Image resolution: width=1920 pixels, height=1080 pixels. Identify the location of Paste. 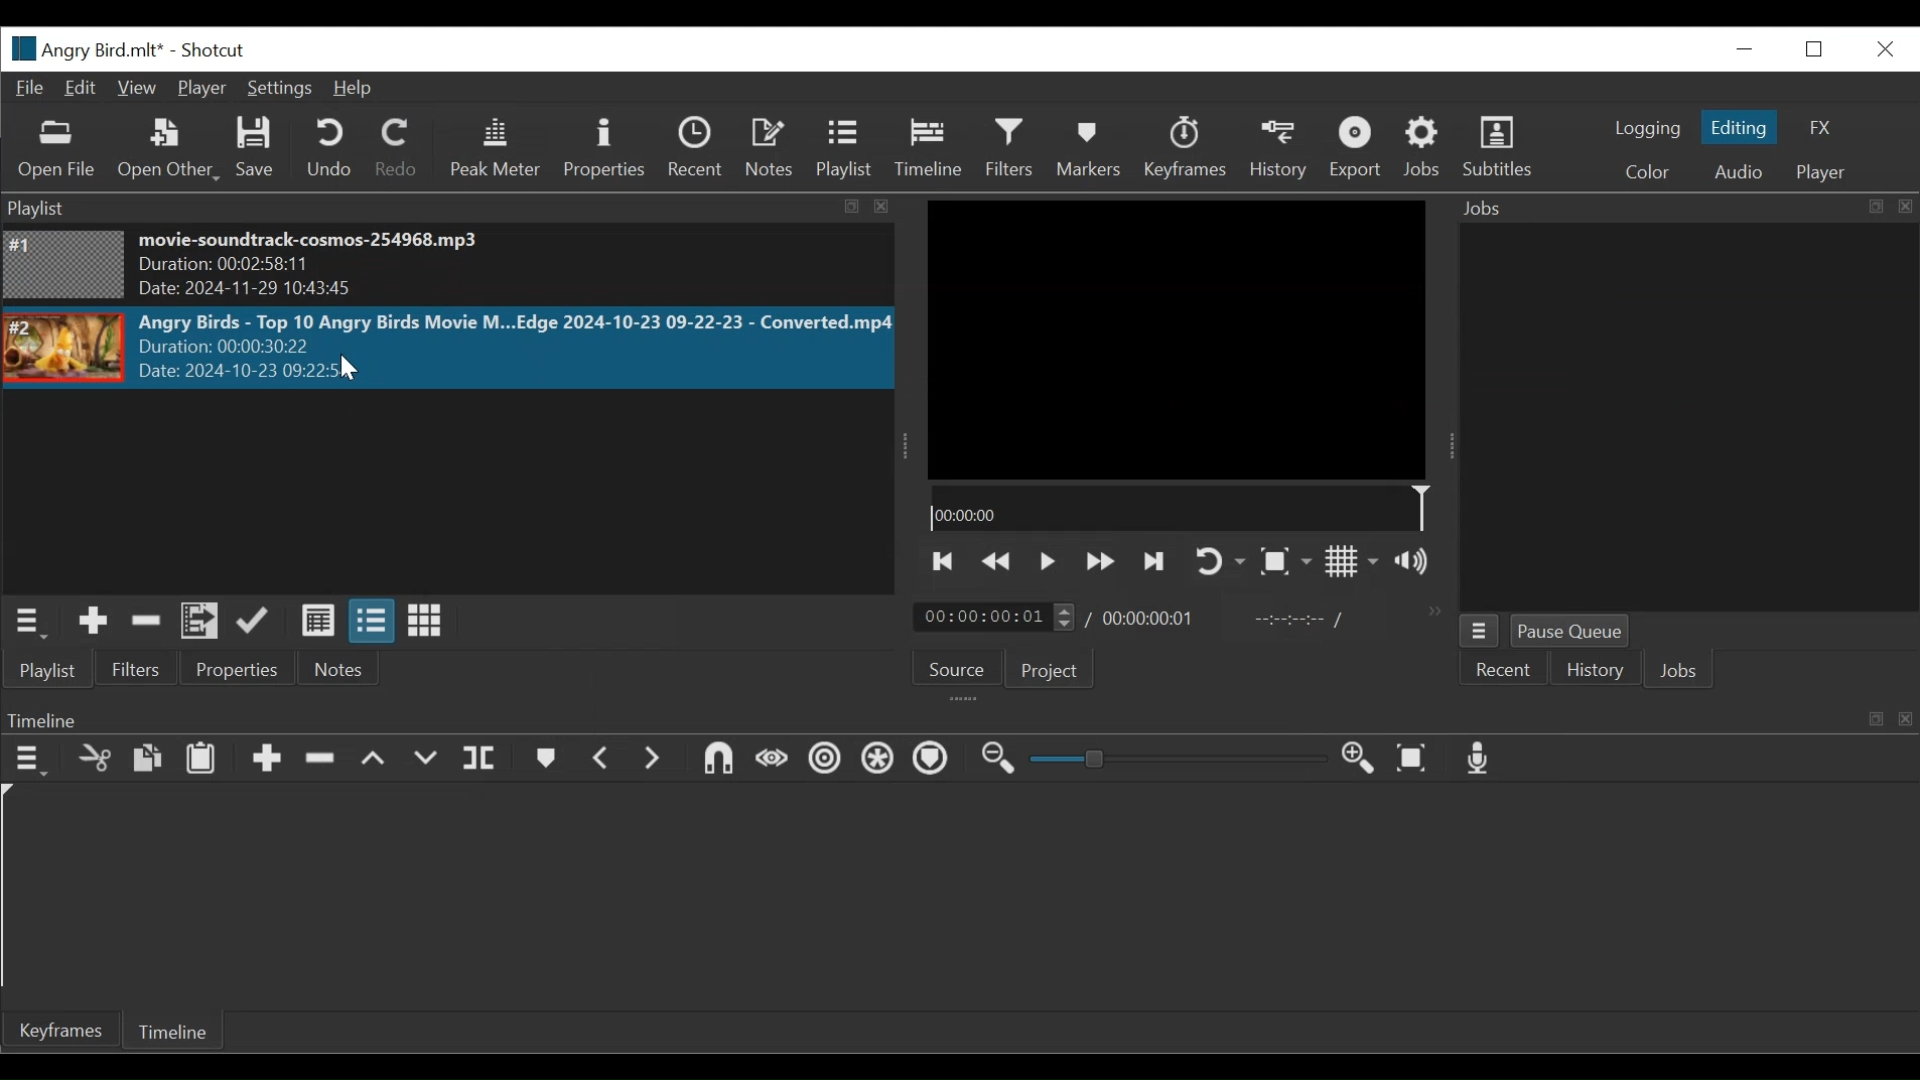
(202, 758).